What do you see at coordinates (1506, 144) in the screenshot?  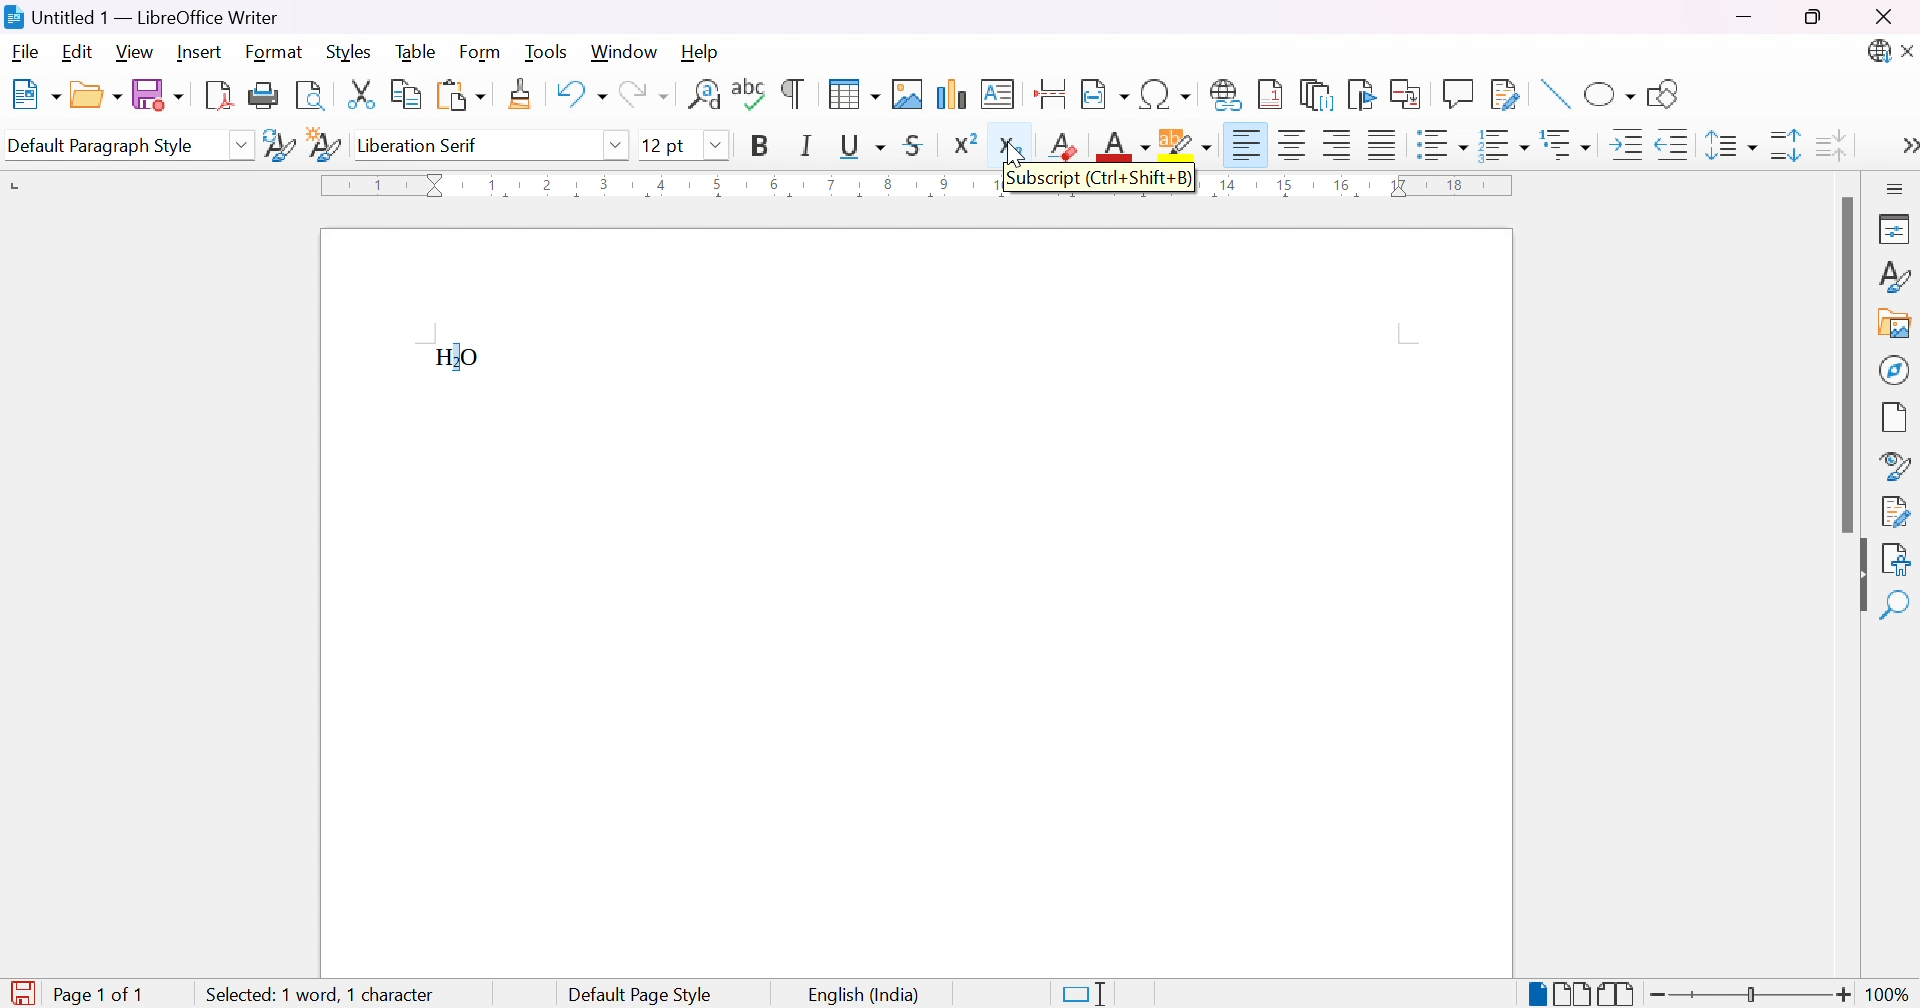 I see `Toggle ordered list` at bounding box center [1506, 144].